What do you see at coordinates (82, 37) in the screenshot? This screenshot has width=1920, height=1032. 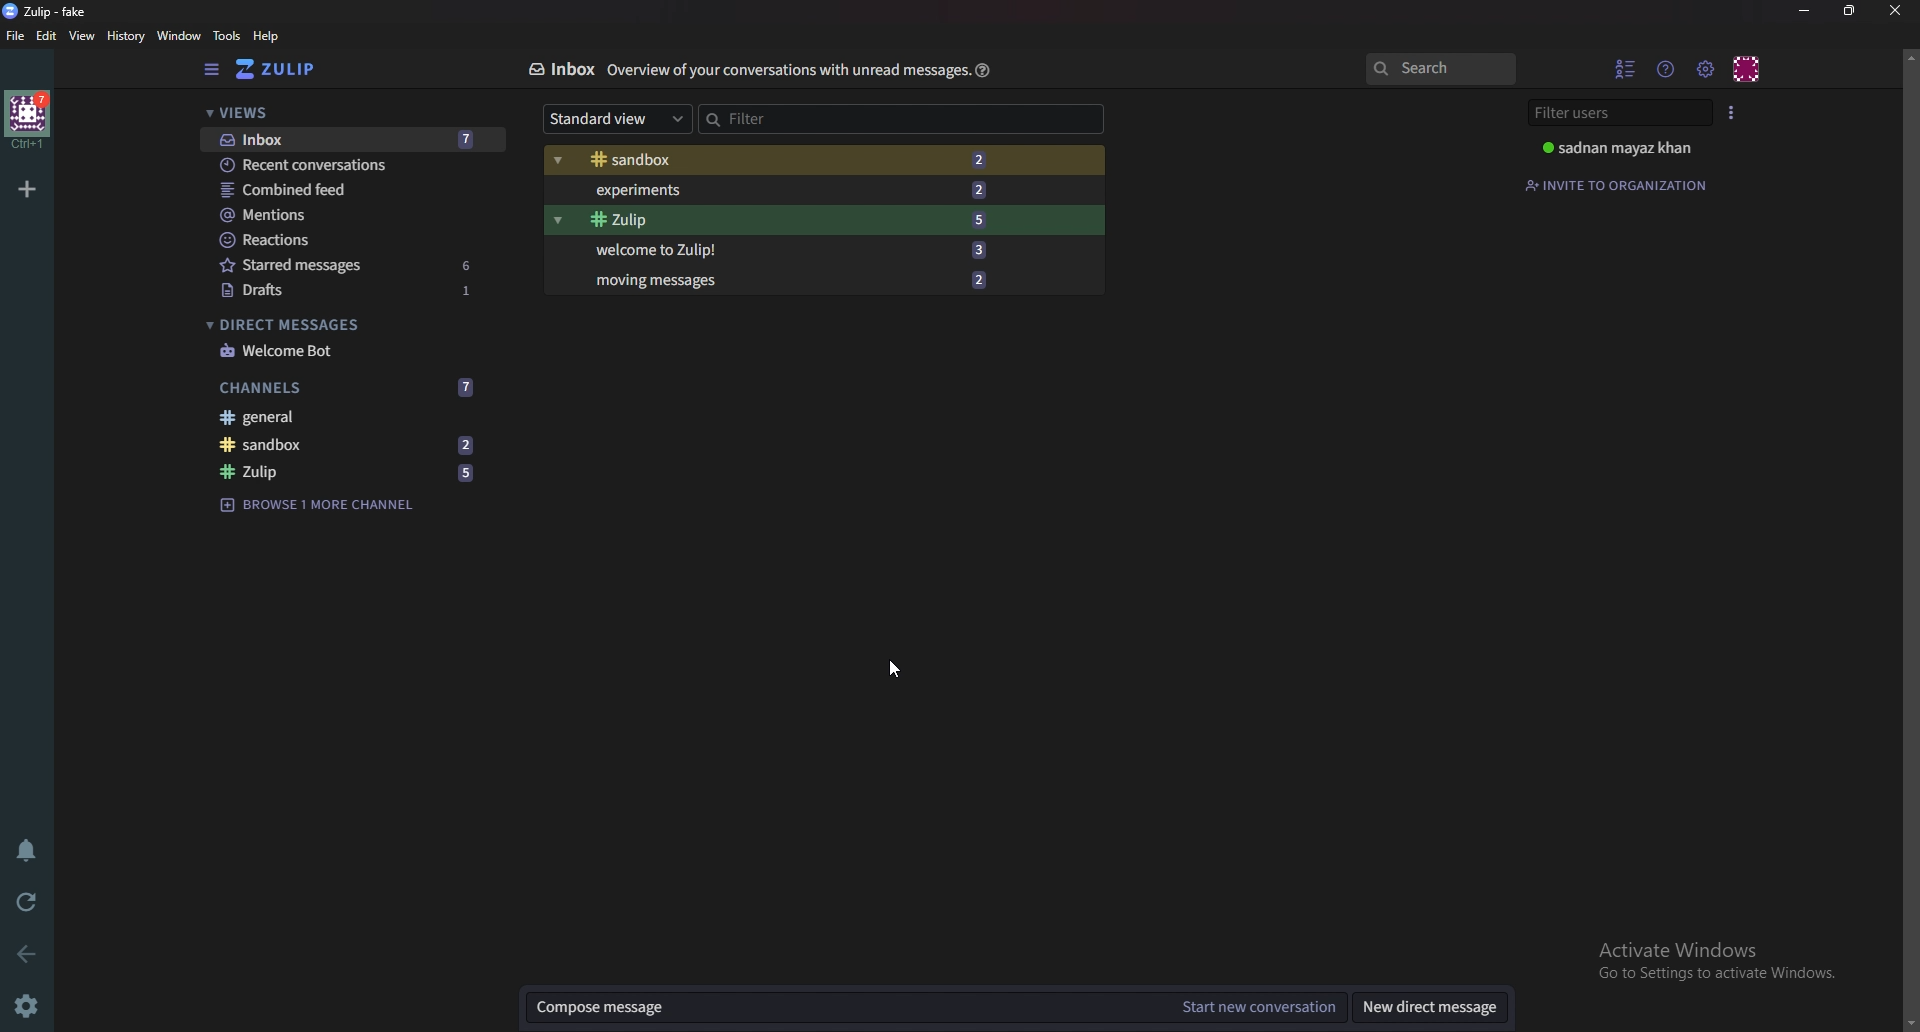 I see `view` at bounding box center [82, 37].